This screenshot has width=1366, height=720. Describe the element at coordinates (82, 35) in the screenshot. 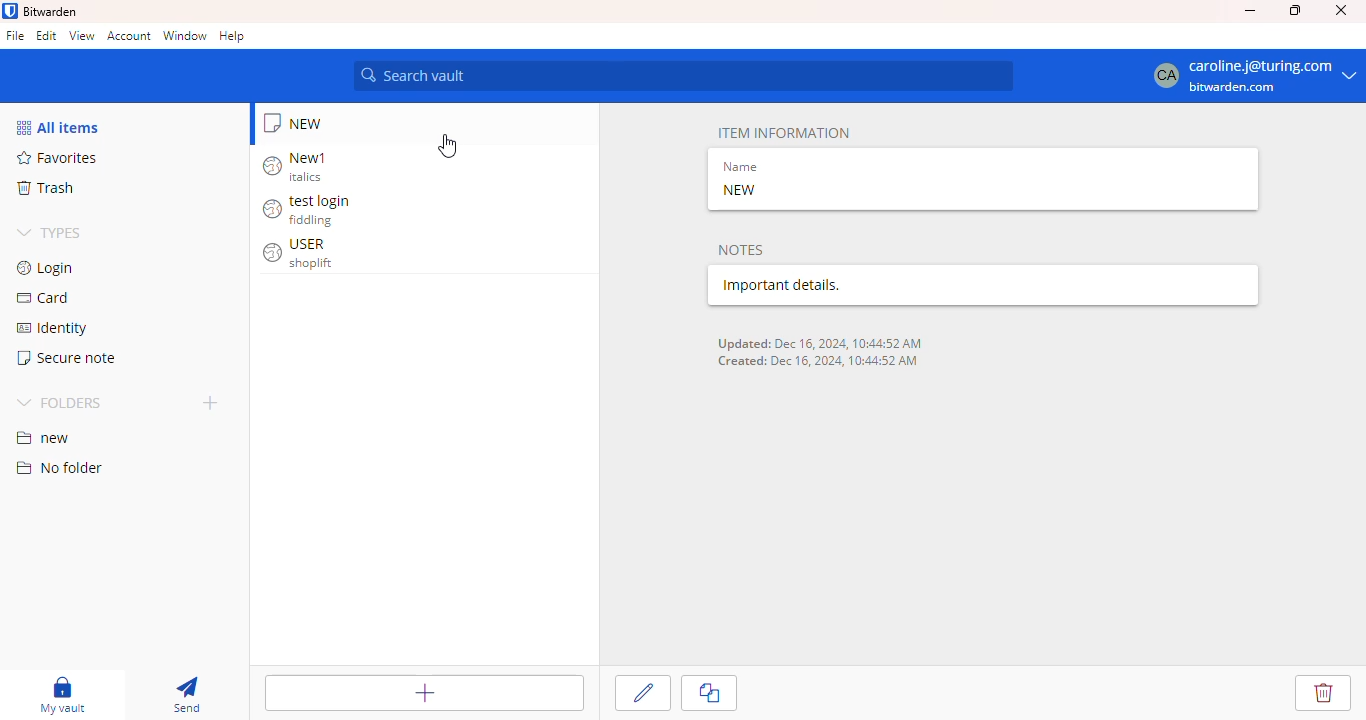

I see `view` at that location.